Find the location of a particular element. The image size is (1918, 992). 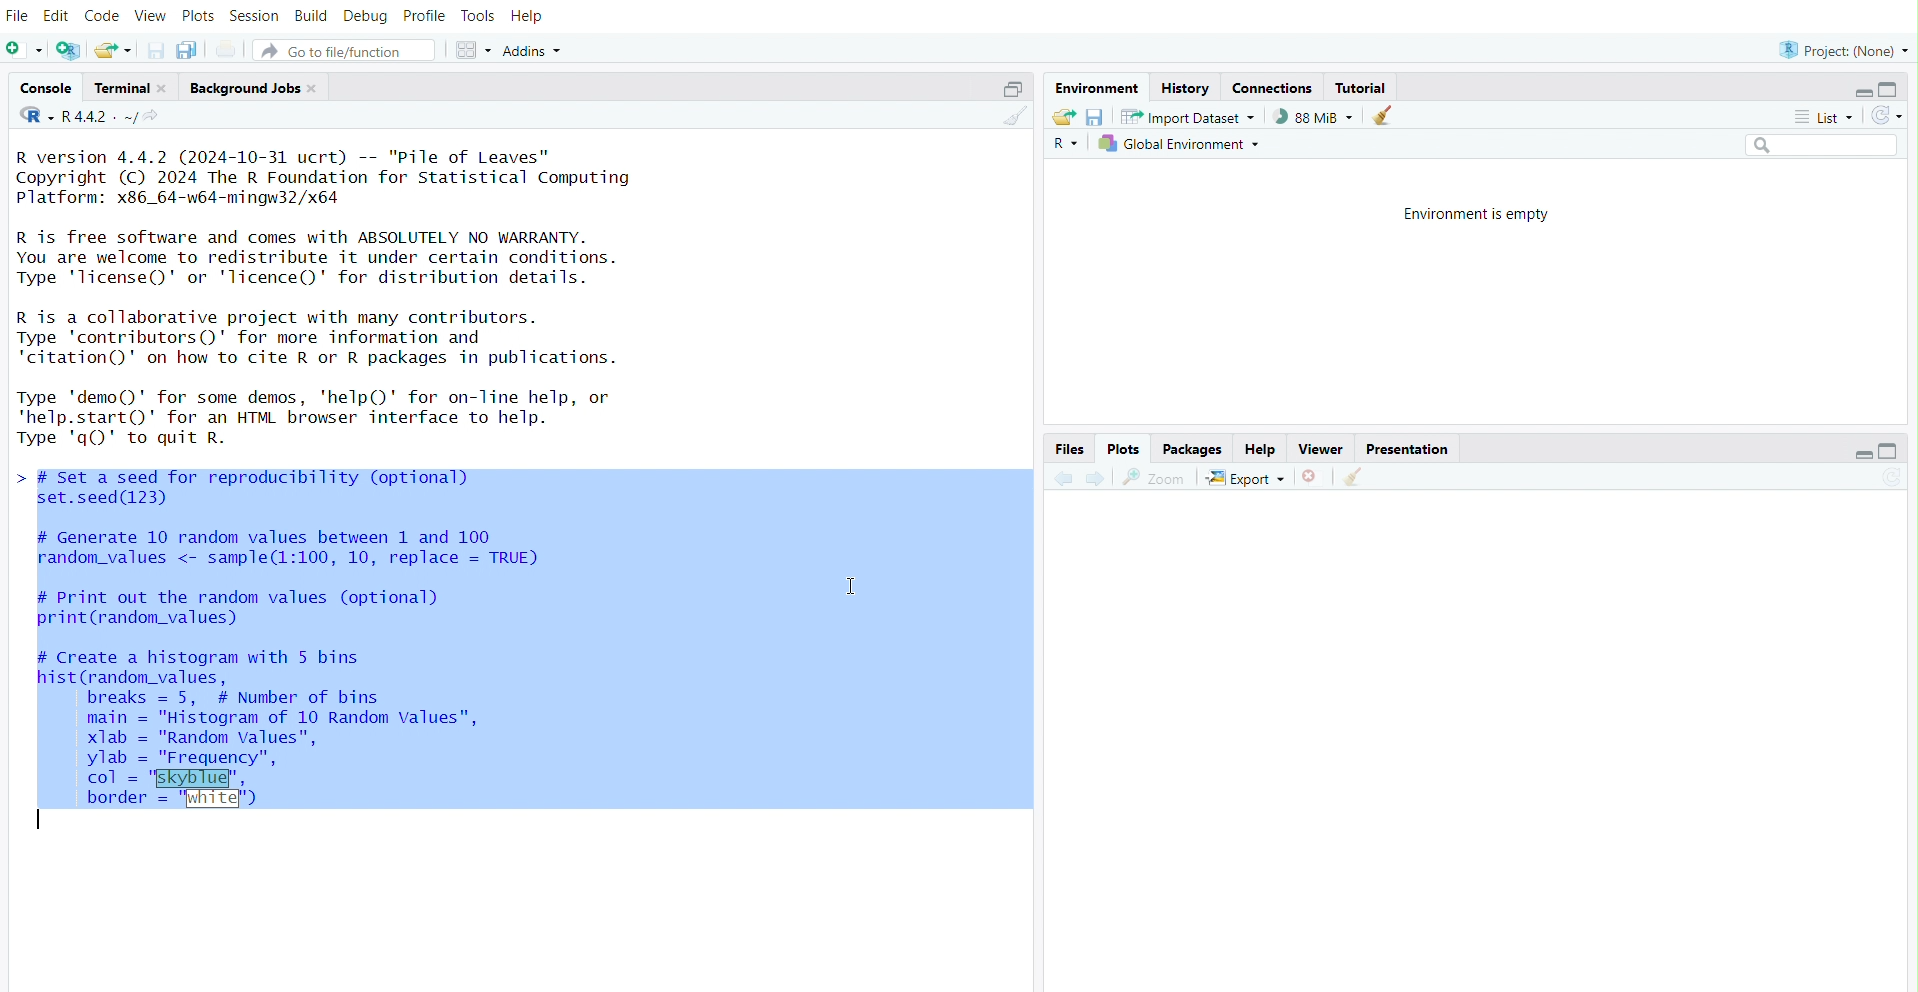

go to file/function is located at coordinates (345, 47).